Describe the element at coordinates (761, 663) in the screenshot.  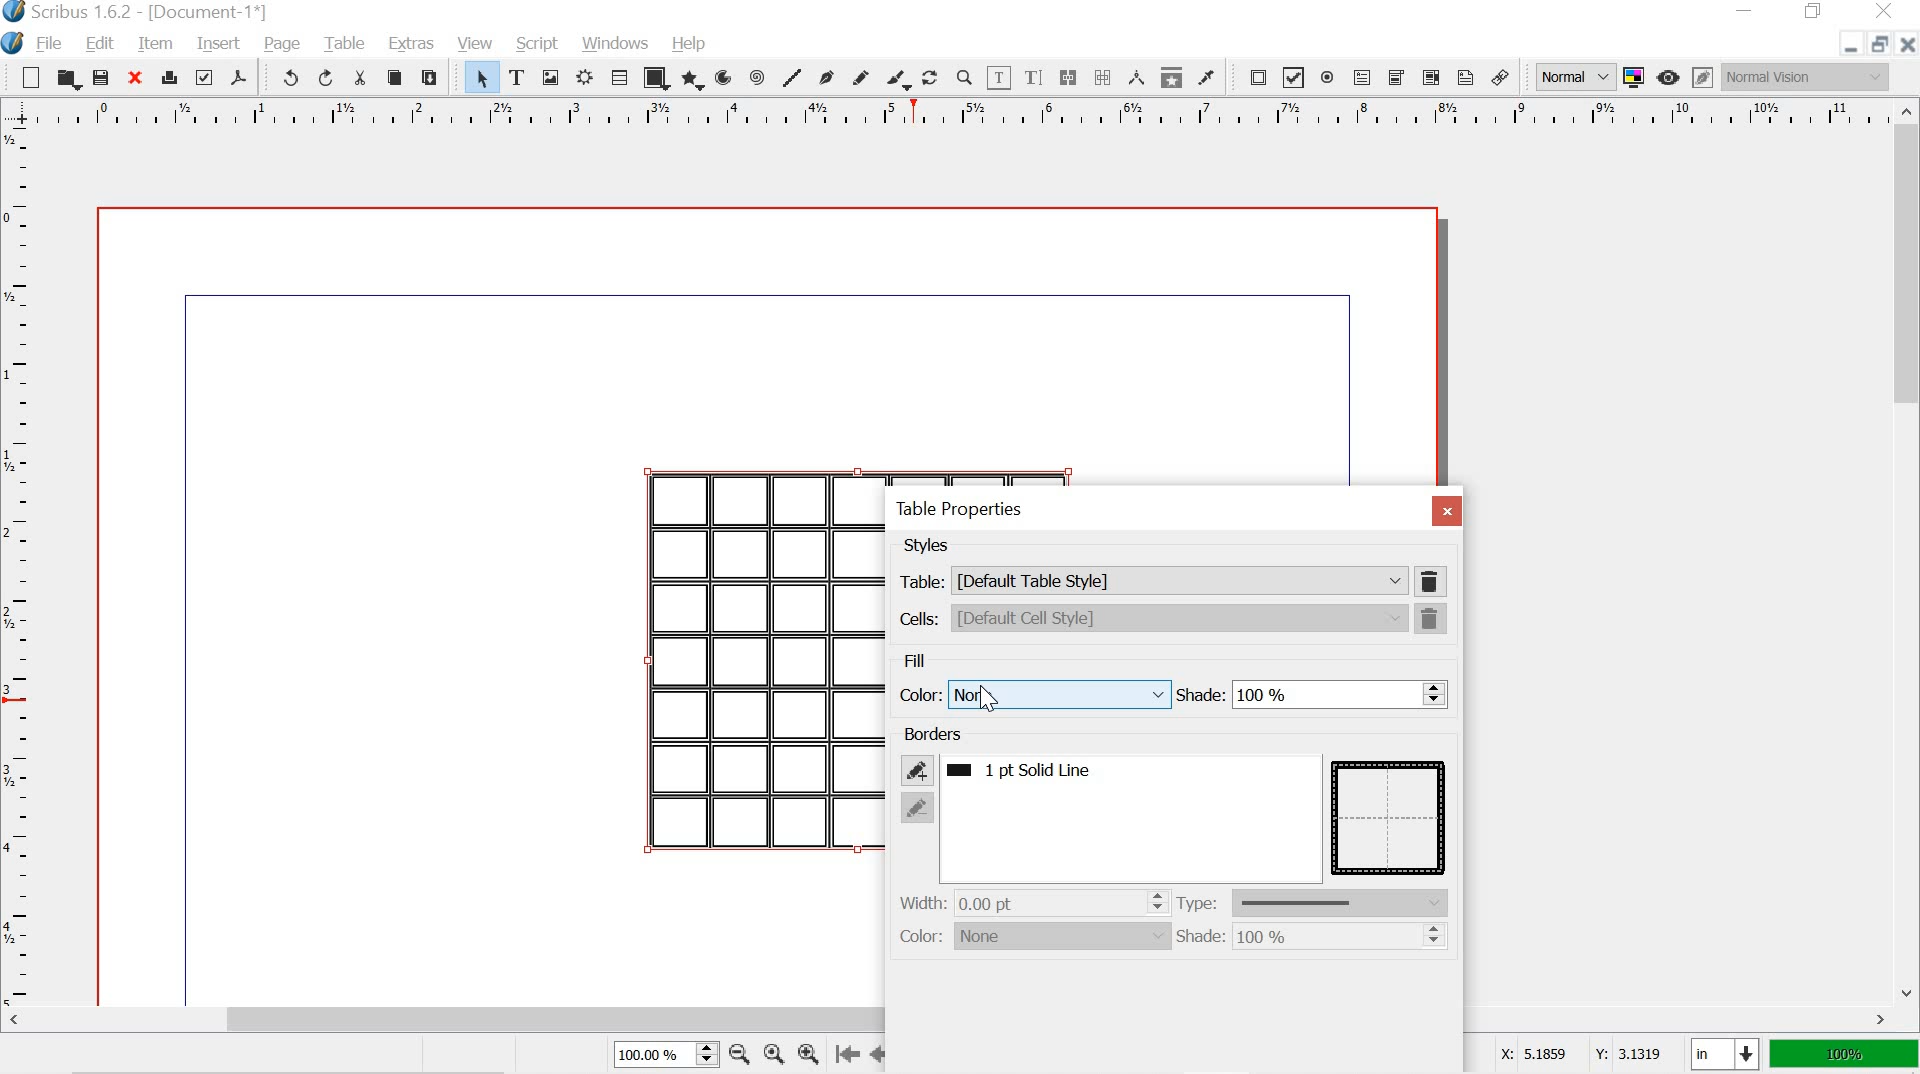
I see `table` at that location.